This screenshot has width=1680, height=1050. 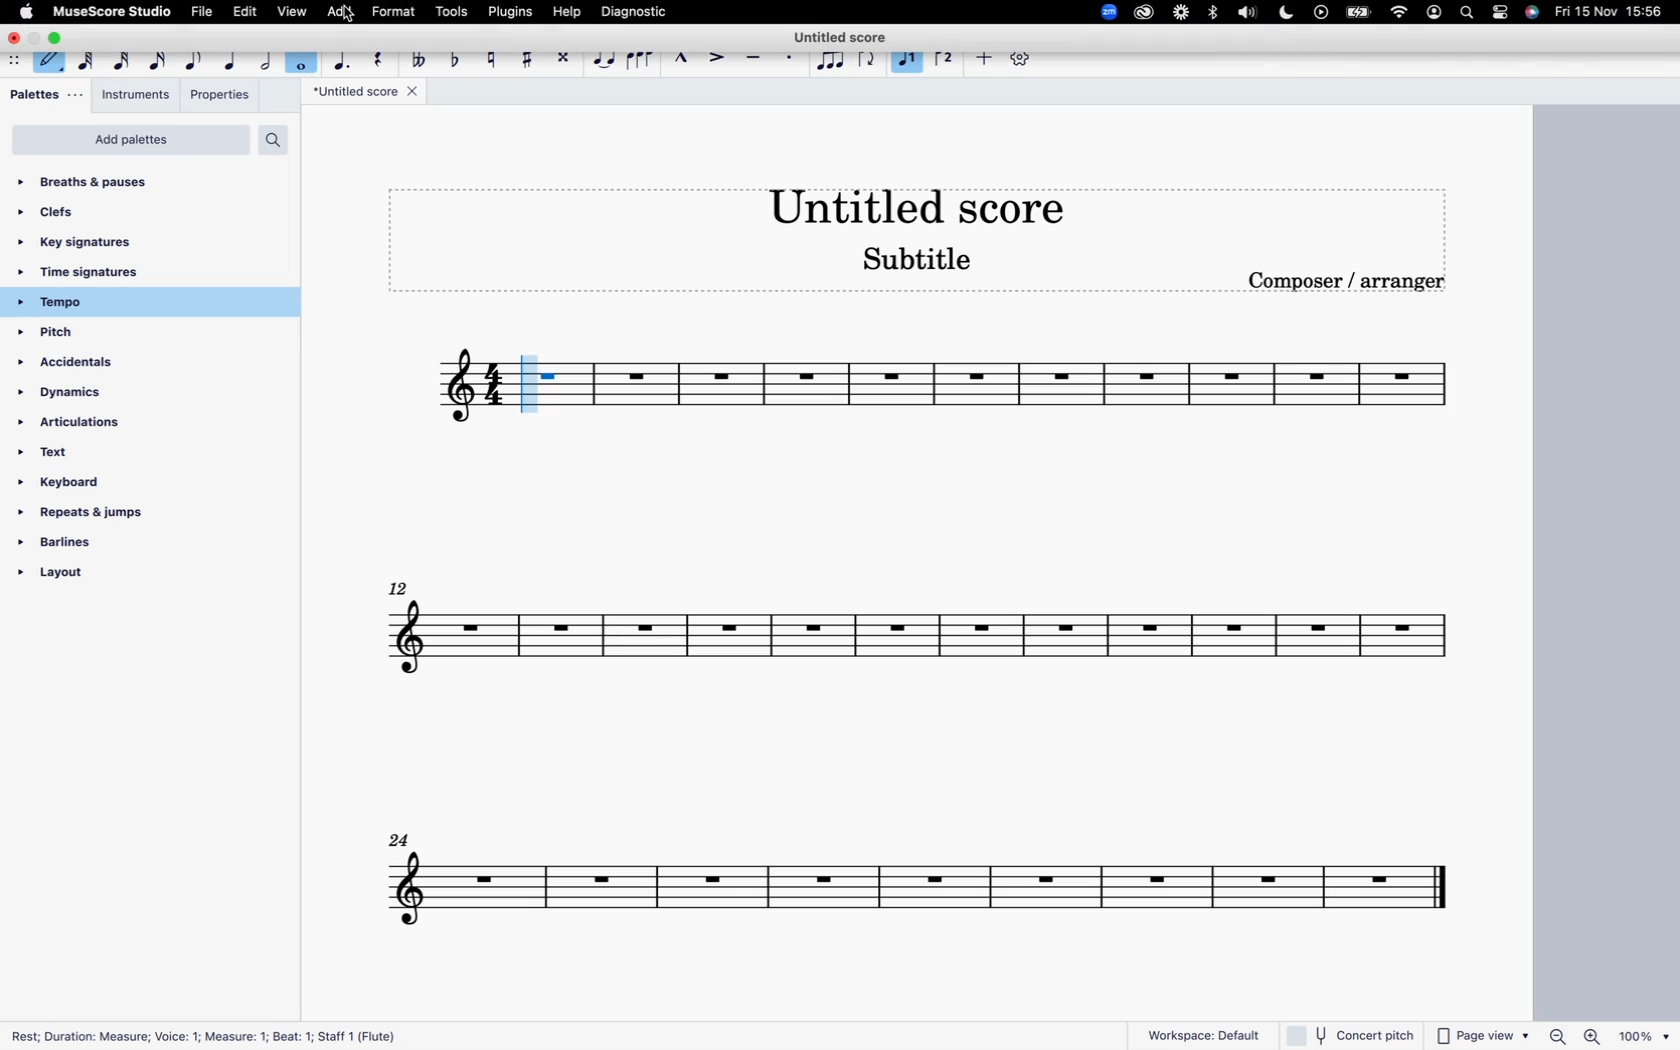 What do you see at coordinates (98, 426) in the screenshot?
I see `articulations` at bounding box center [98, 426].